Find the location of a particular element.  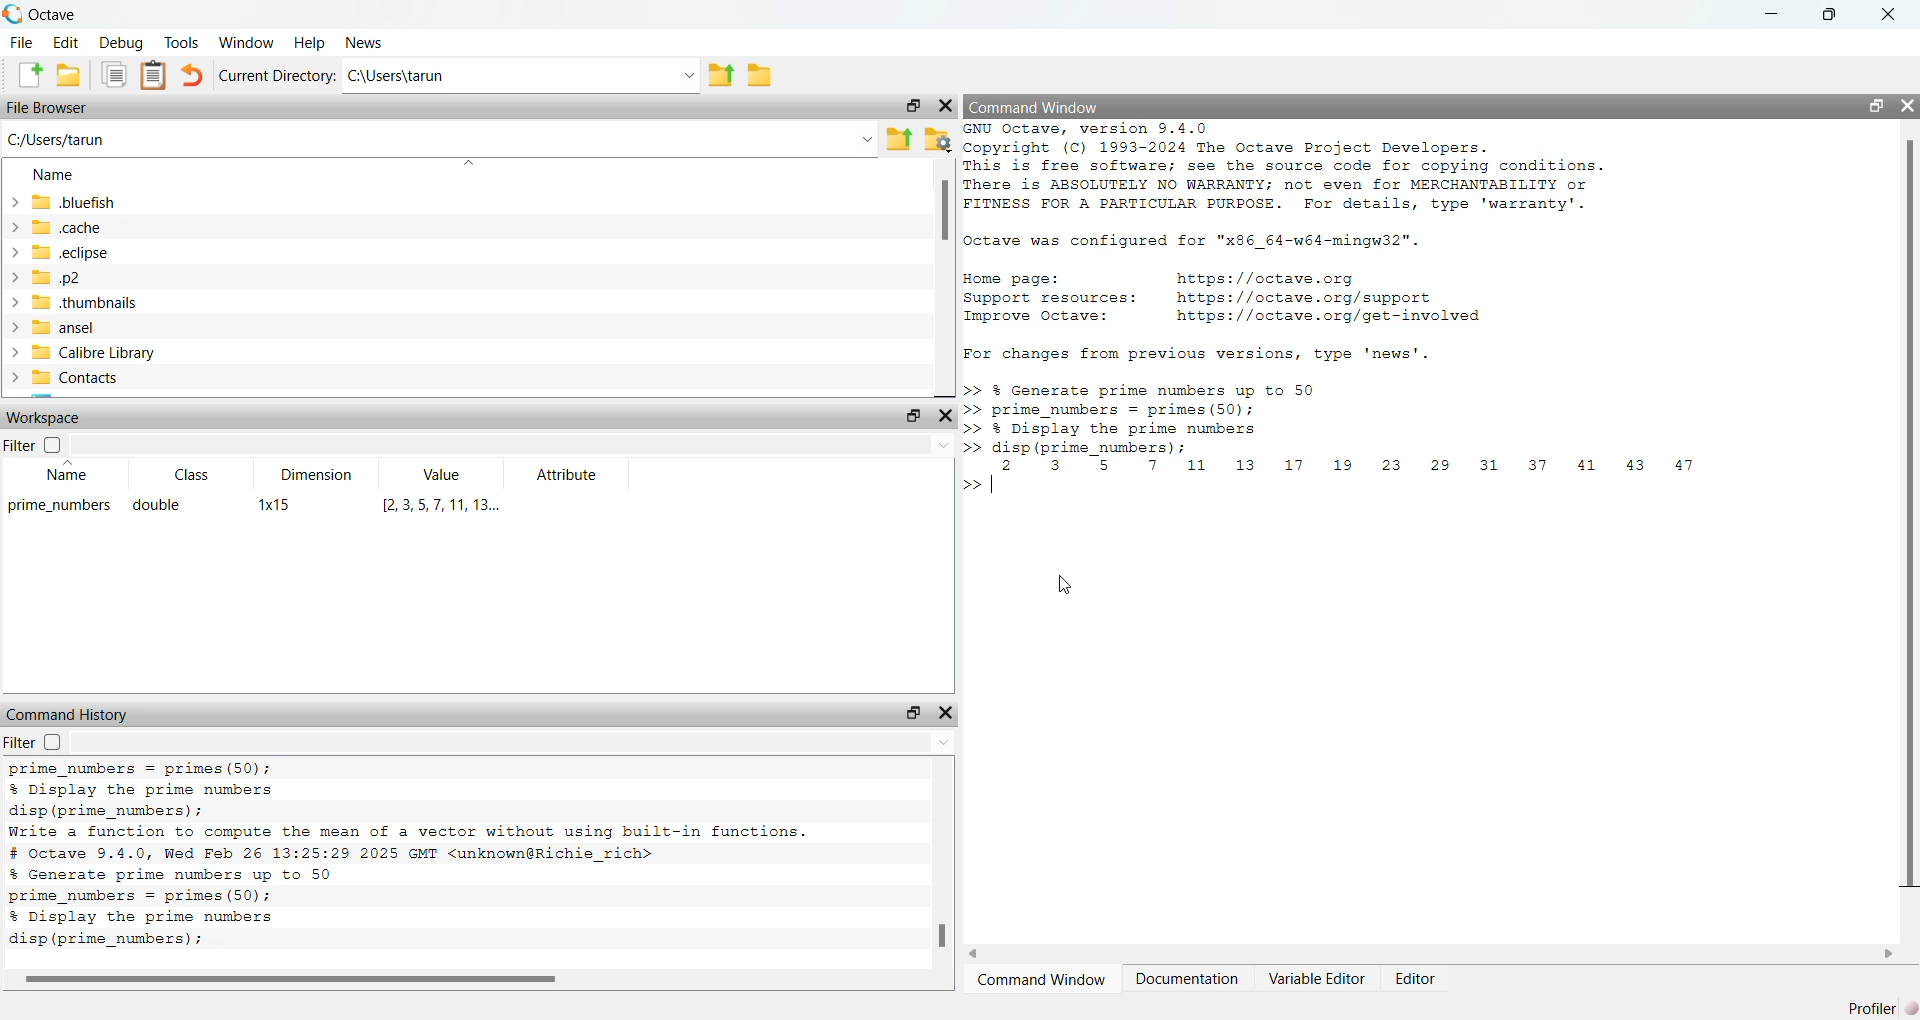

close is located at coordinates (947, 415).